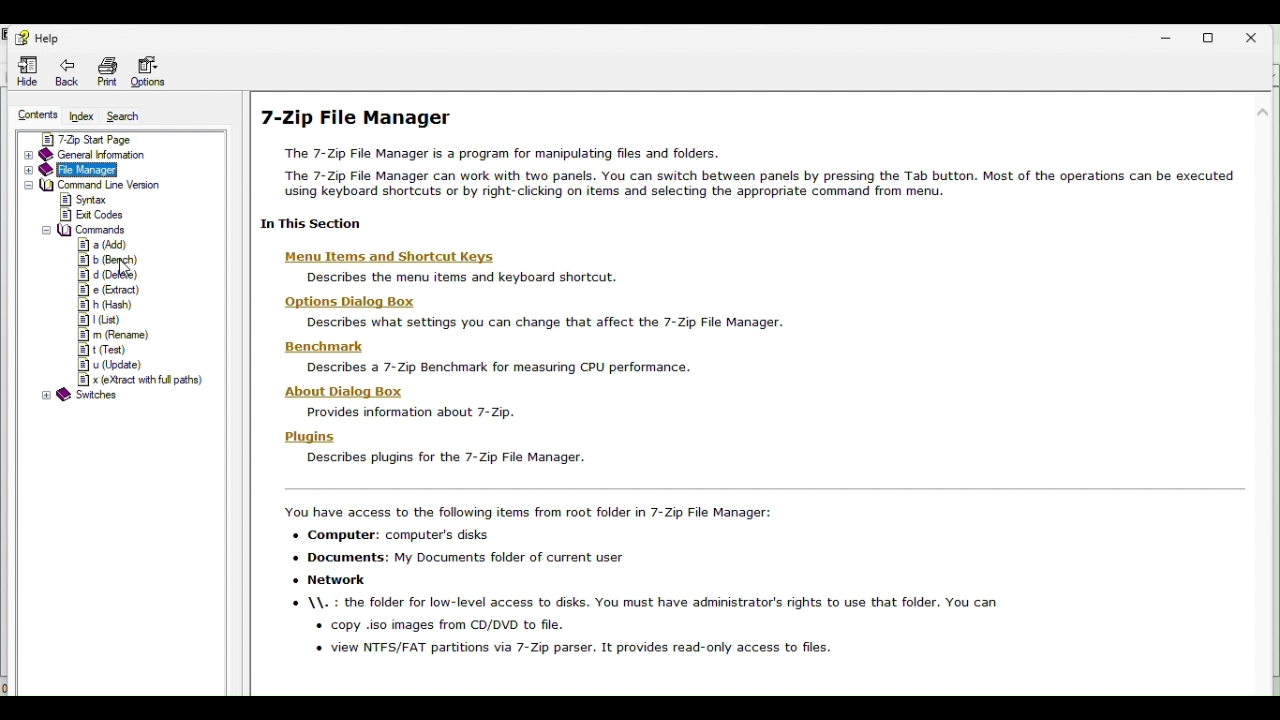 The height and width of the screenshot is (720, 1280). What do you see at coordinates (110, 260) in the screenshot?
I see `b` at bounding box center [110, 260].